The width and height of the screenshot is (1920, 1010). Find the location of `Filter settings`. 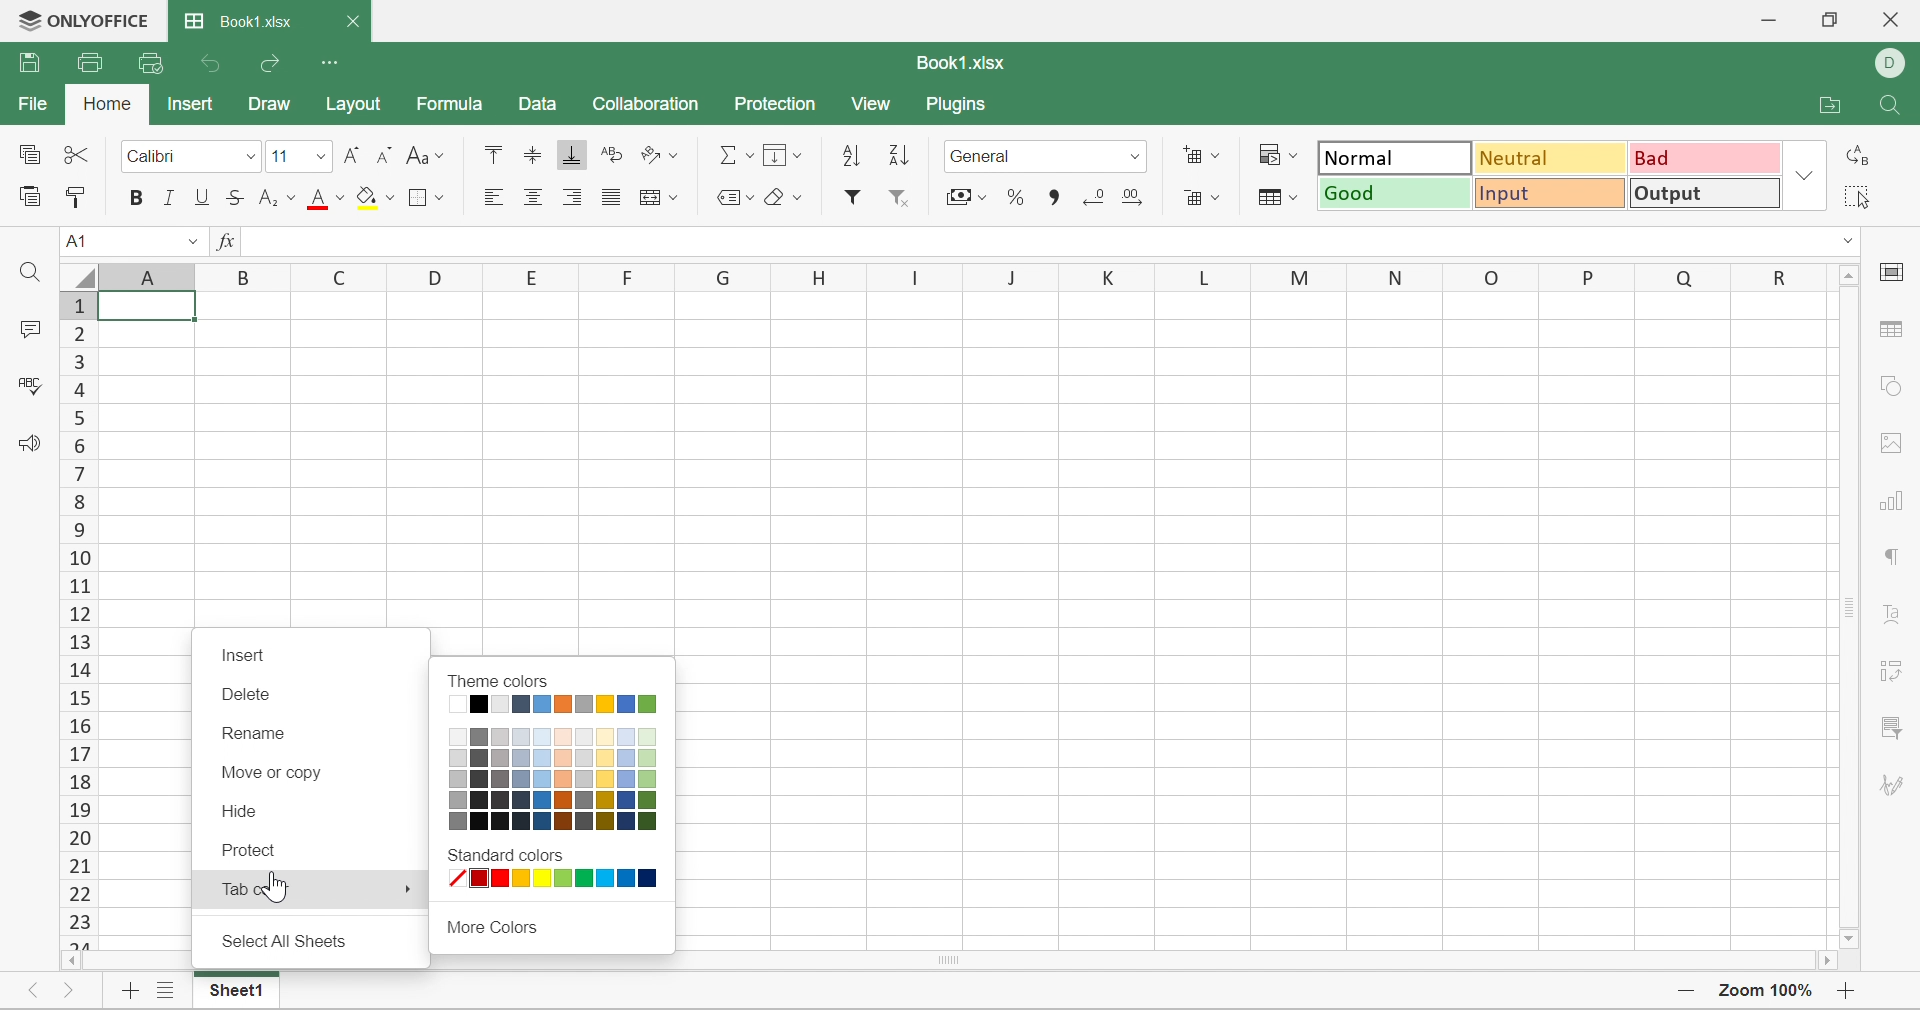

Filter settings is located at coordinates (1893, 725).